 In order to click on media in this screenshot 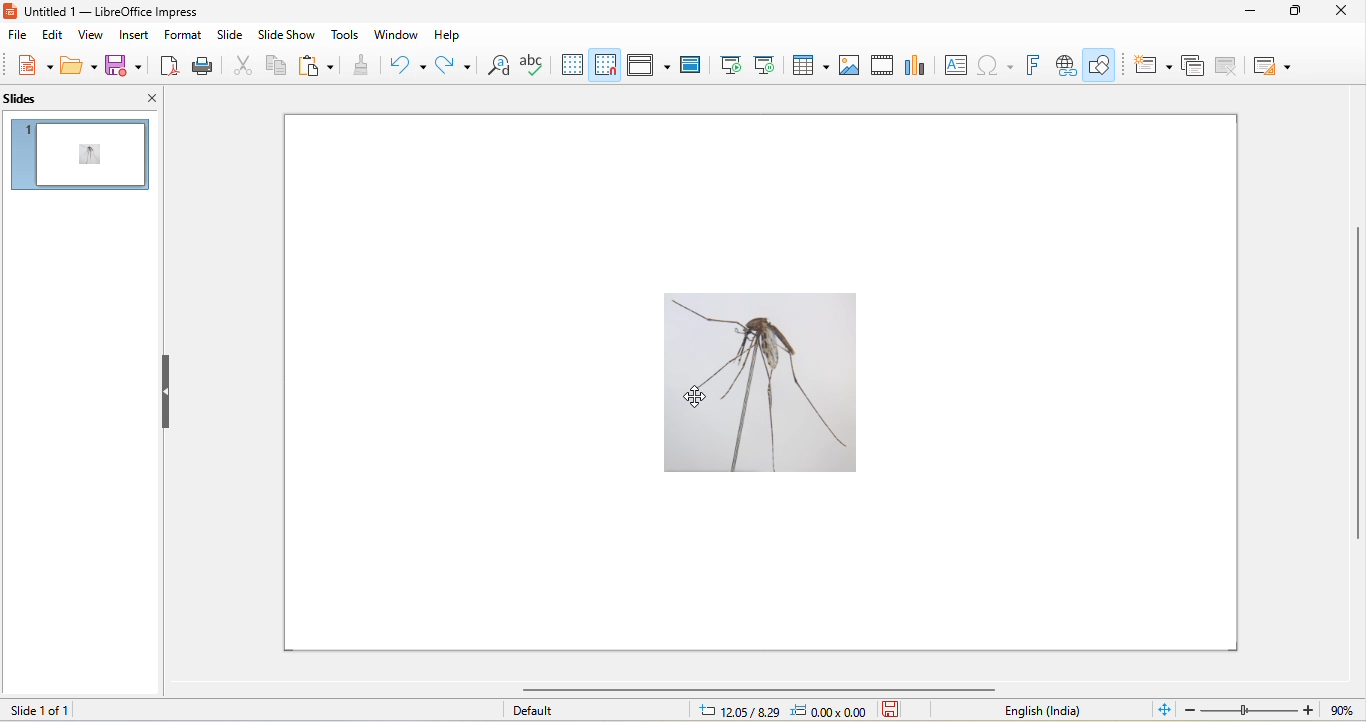, I will do `click(882, 65)`.